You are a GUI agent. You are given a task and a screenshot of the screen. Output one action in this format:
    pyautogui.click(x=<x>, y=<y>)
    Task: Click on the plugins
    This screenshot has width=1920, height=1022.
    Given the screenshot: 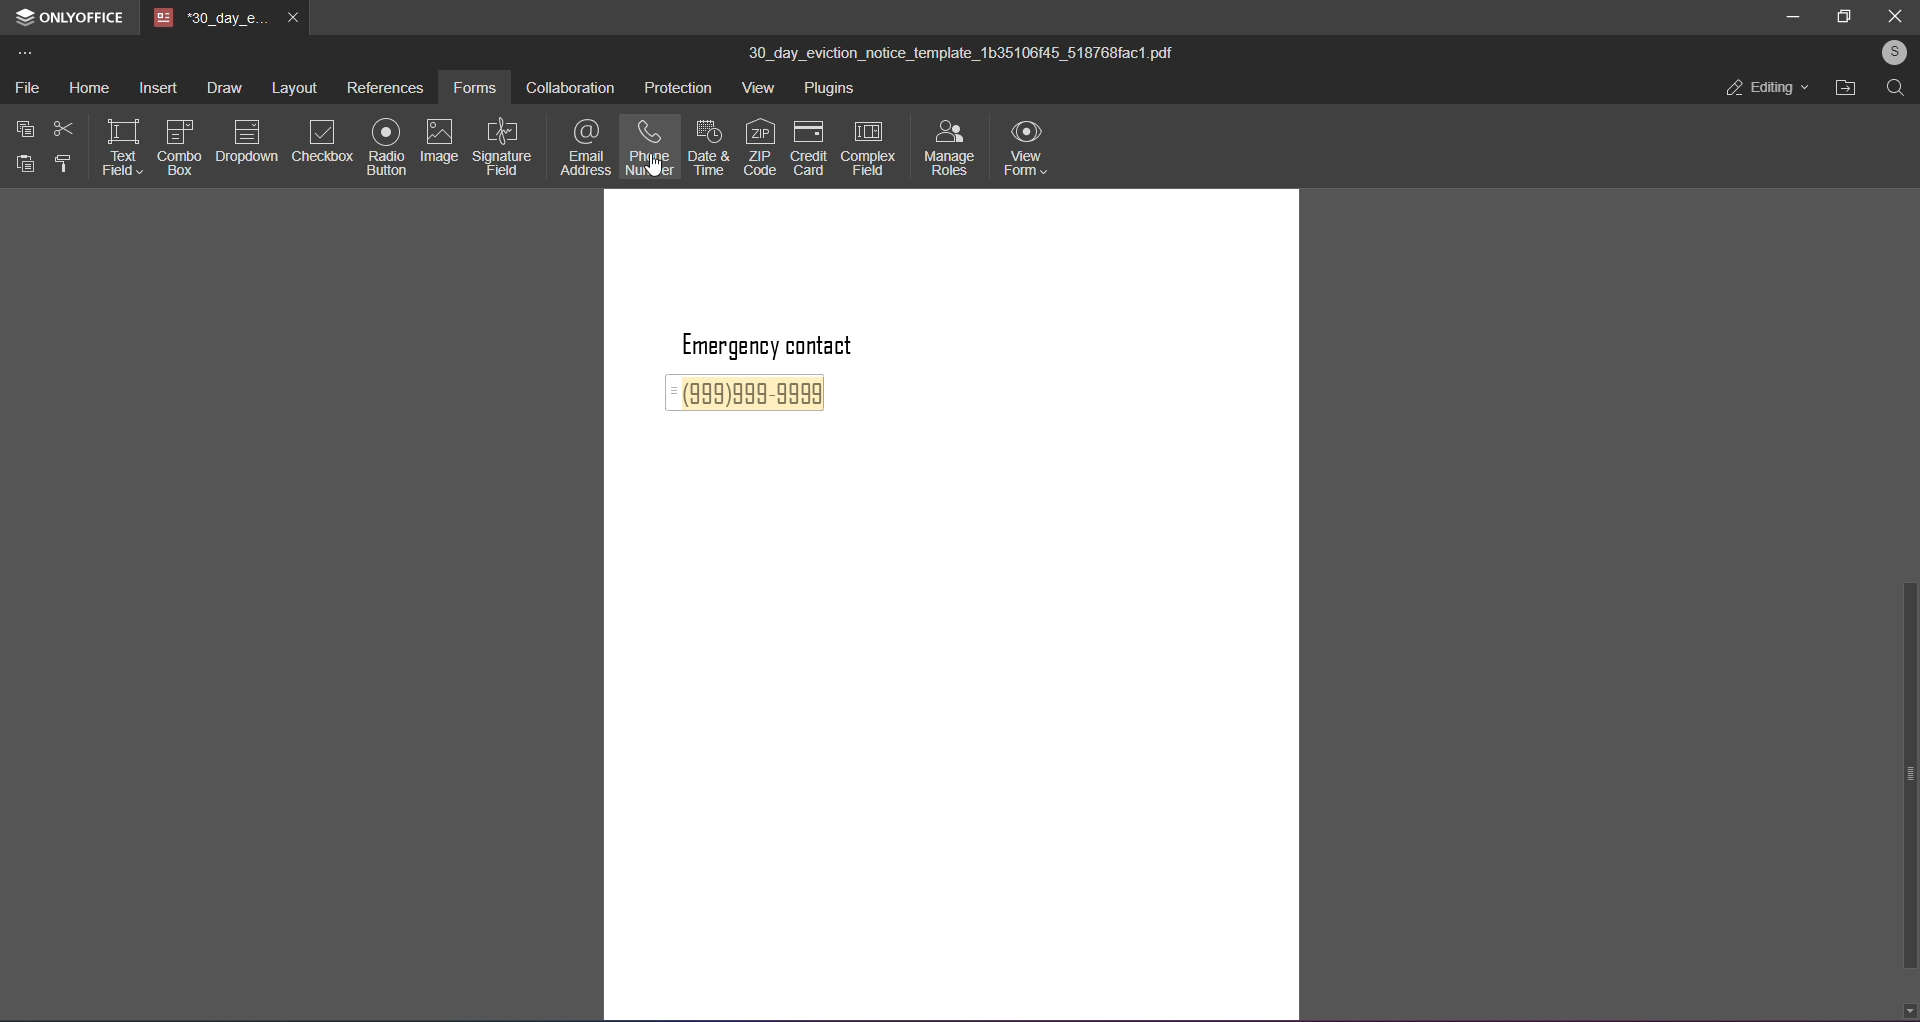 What is the action you would take?
    pyautogui.click(x=834, y=90)
    